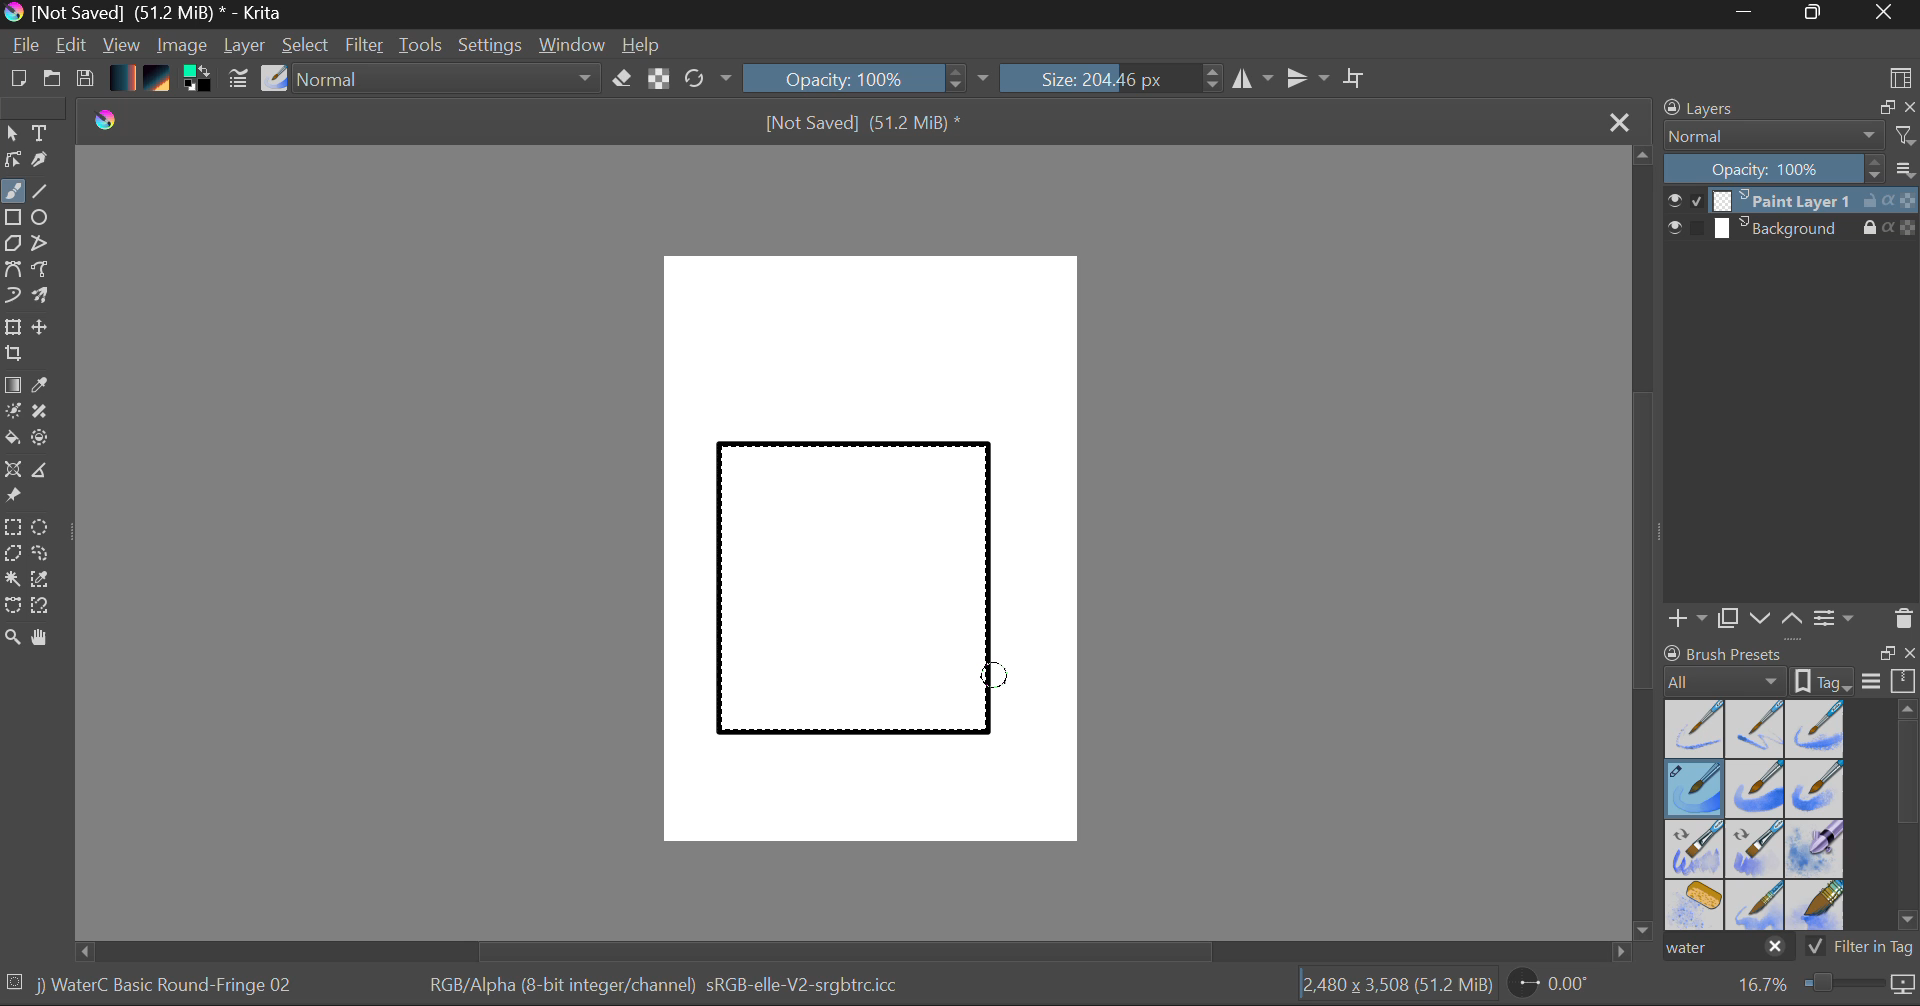  What do you see at coordinates (1793, 617) in the screenshot?
I see `Move Layer Up` at bounding box center [1793, 617].